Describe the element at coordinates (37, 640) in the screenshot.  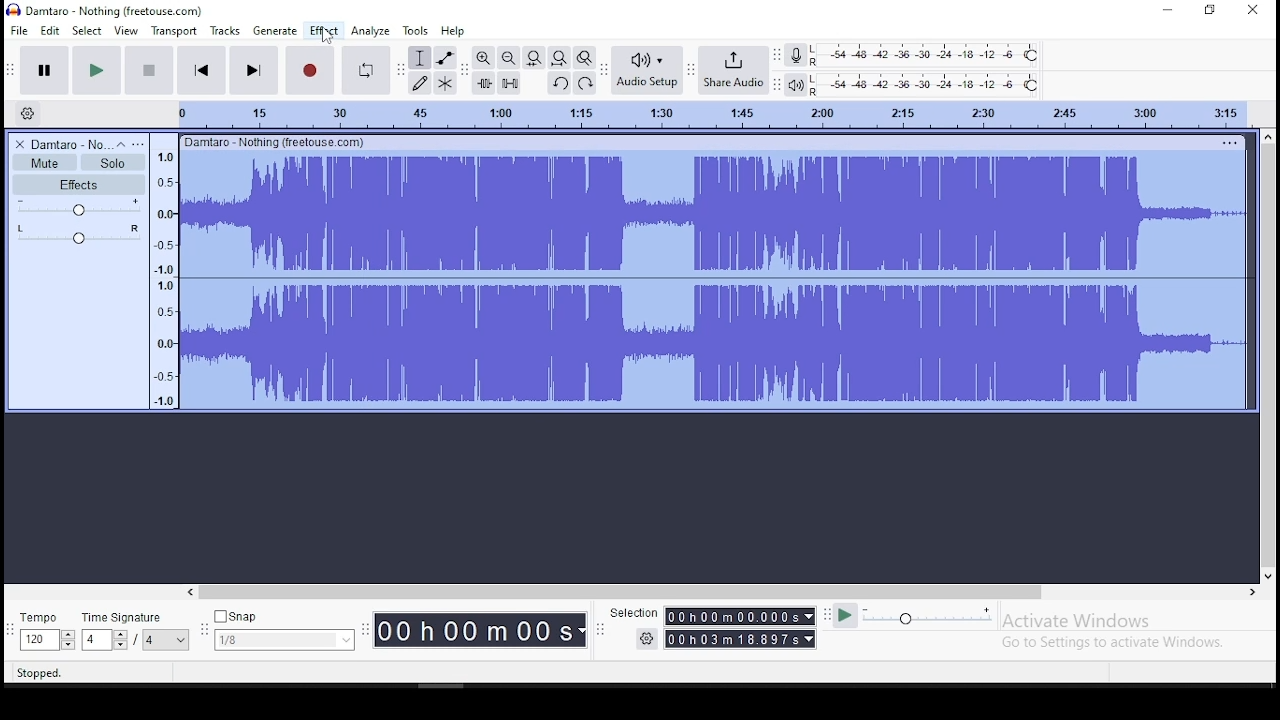
I see `120` at that location.